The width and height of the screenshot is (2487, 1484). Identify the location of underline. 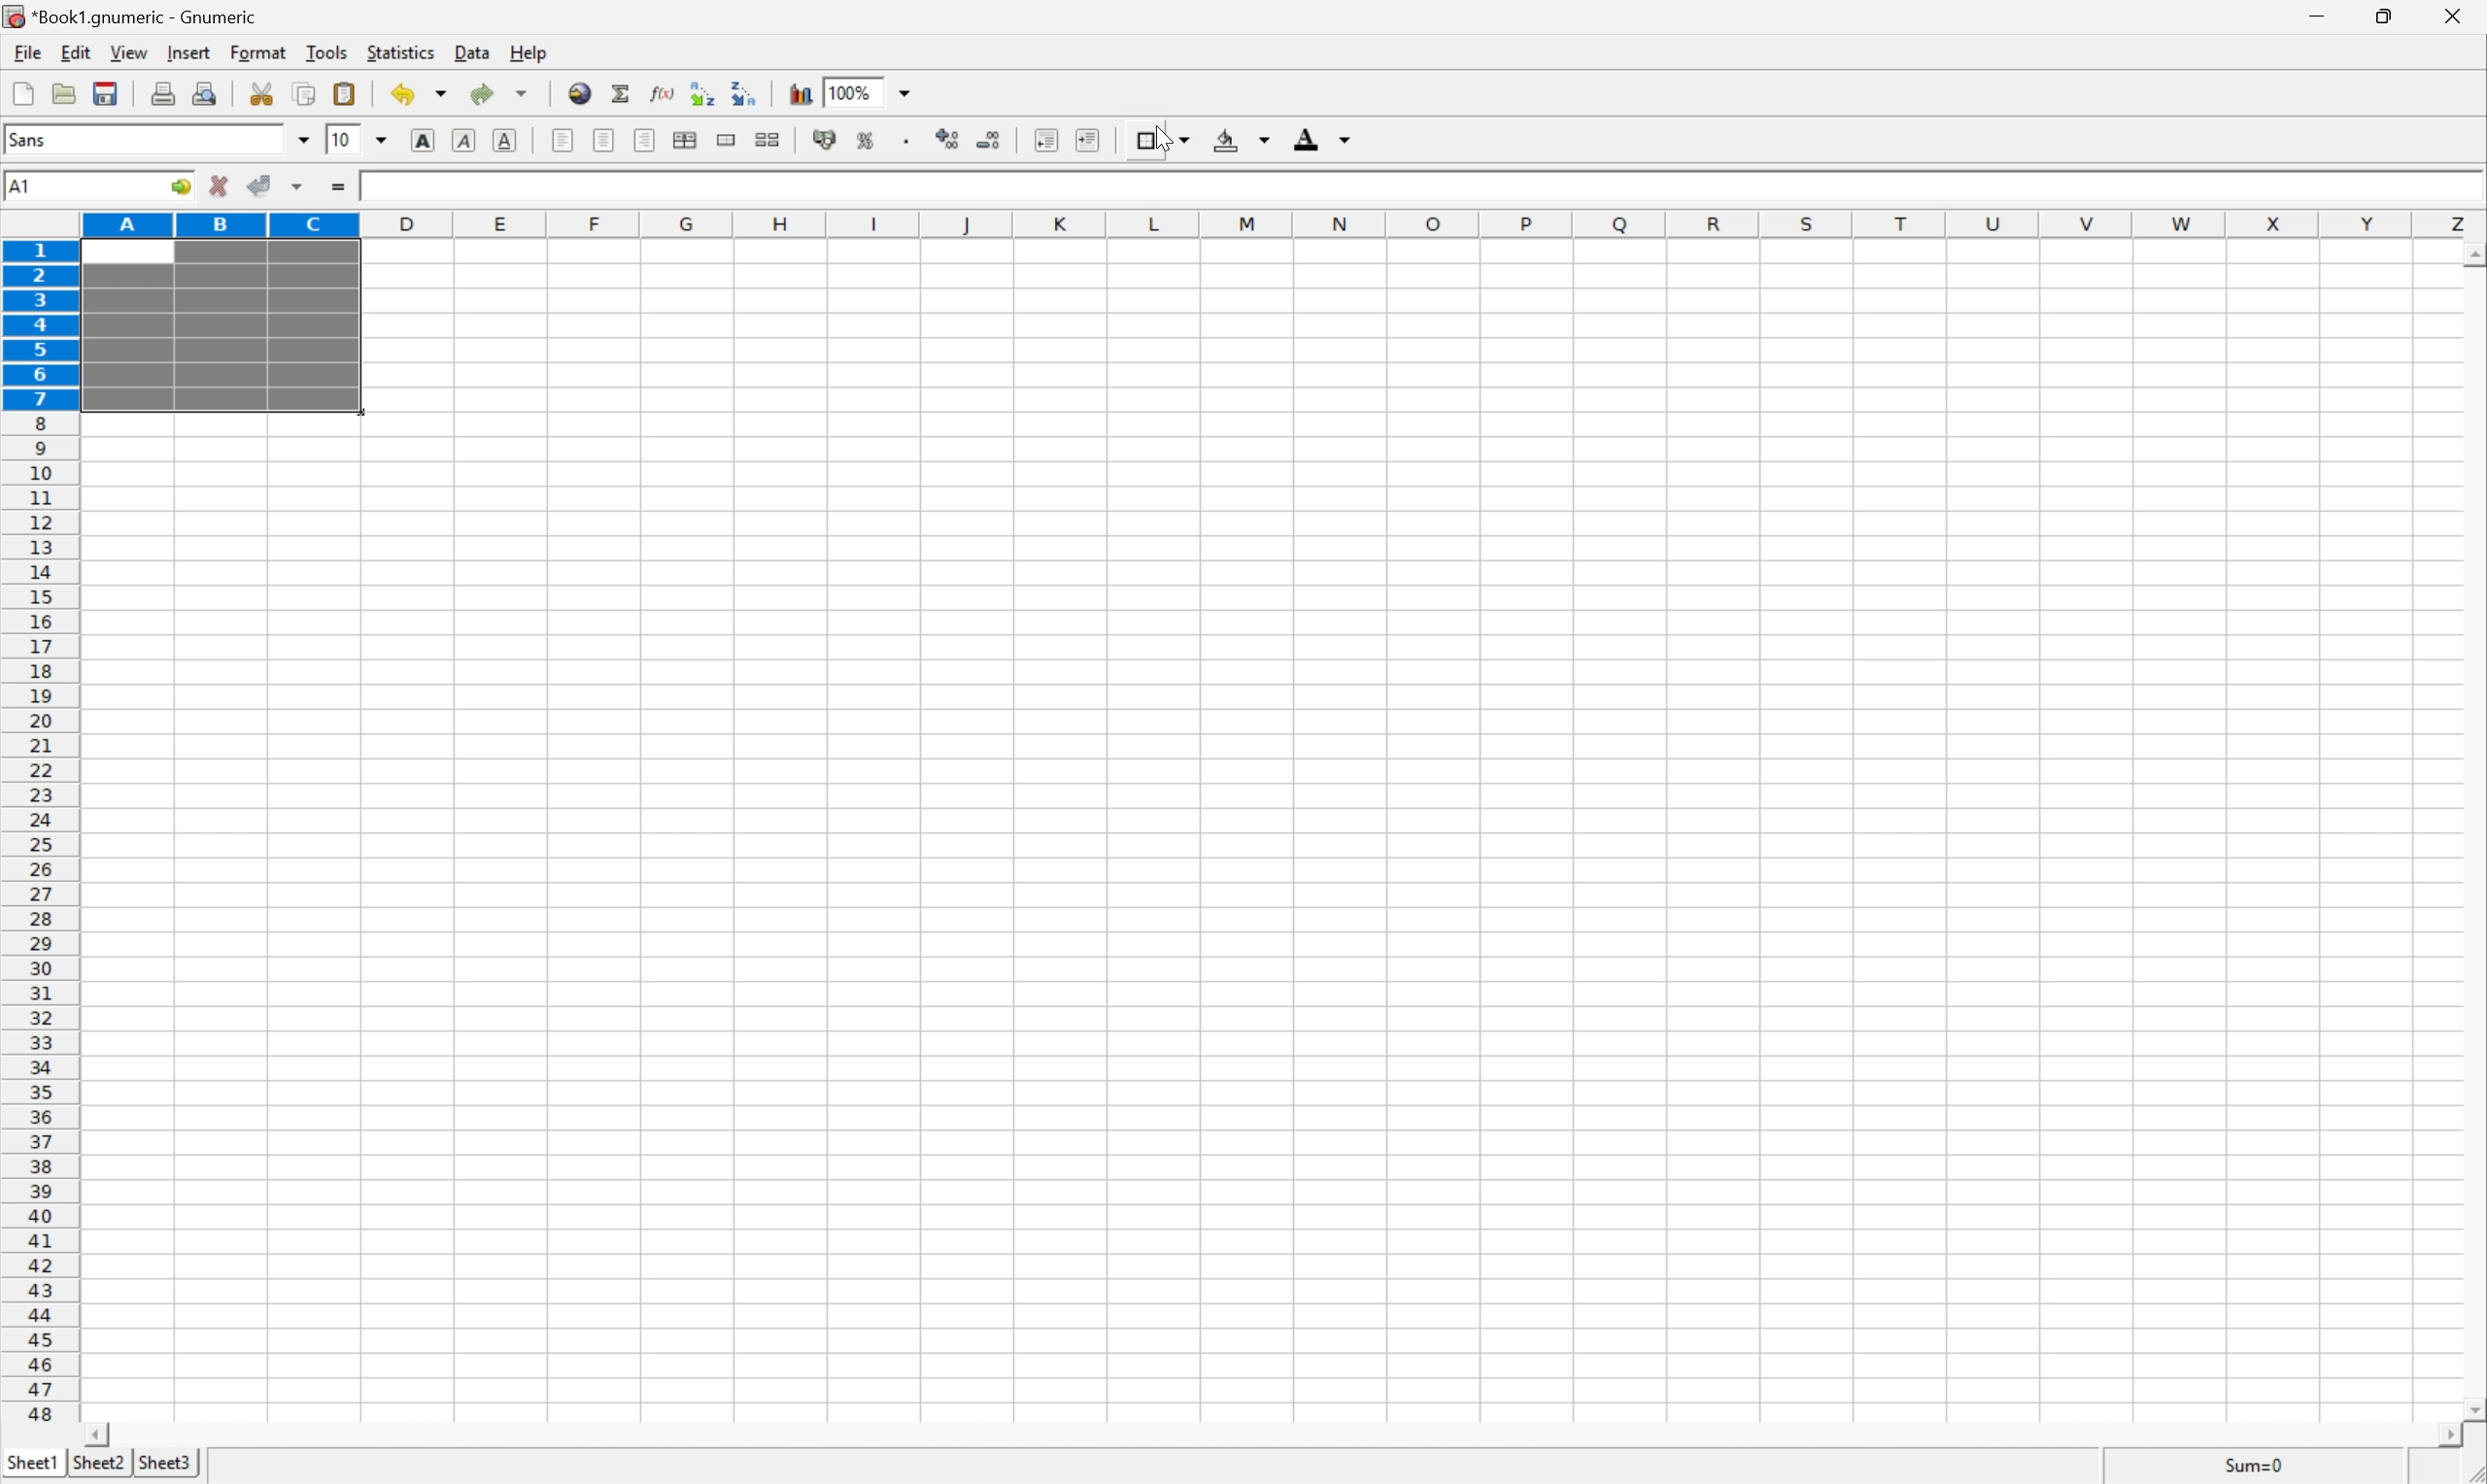
(507, 138).